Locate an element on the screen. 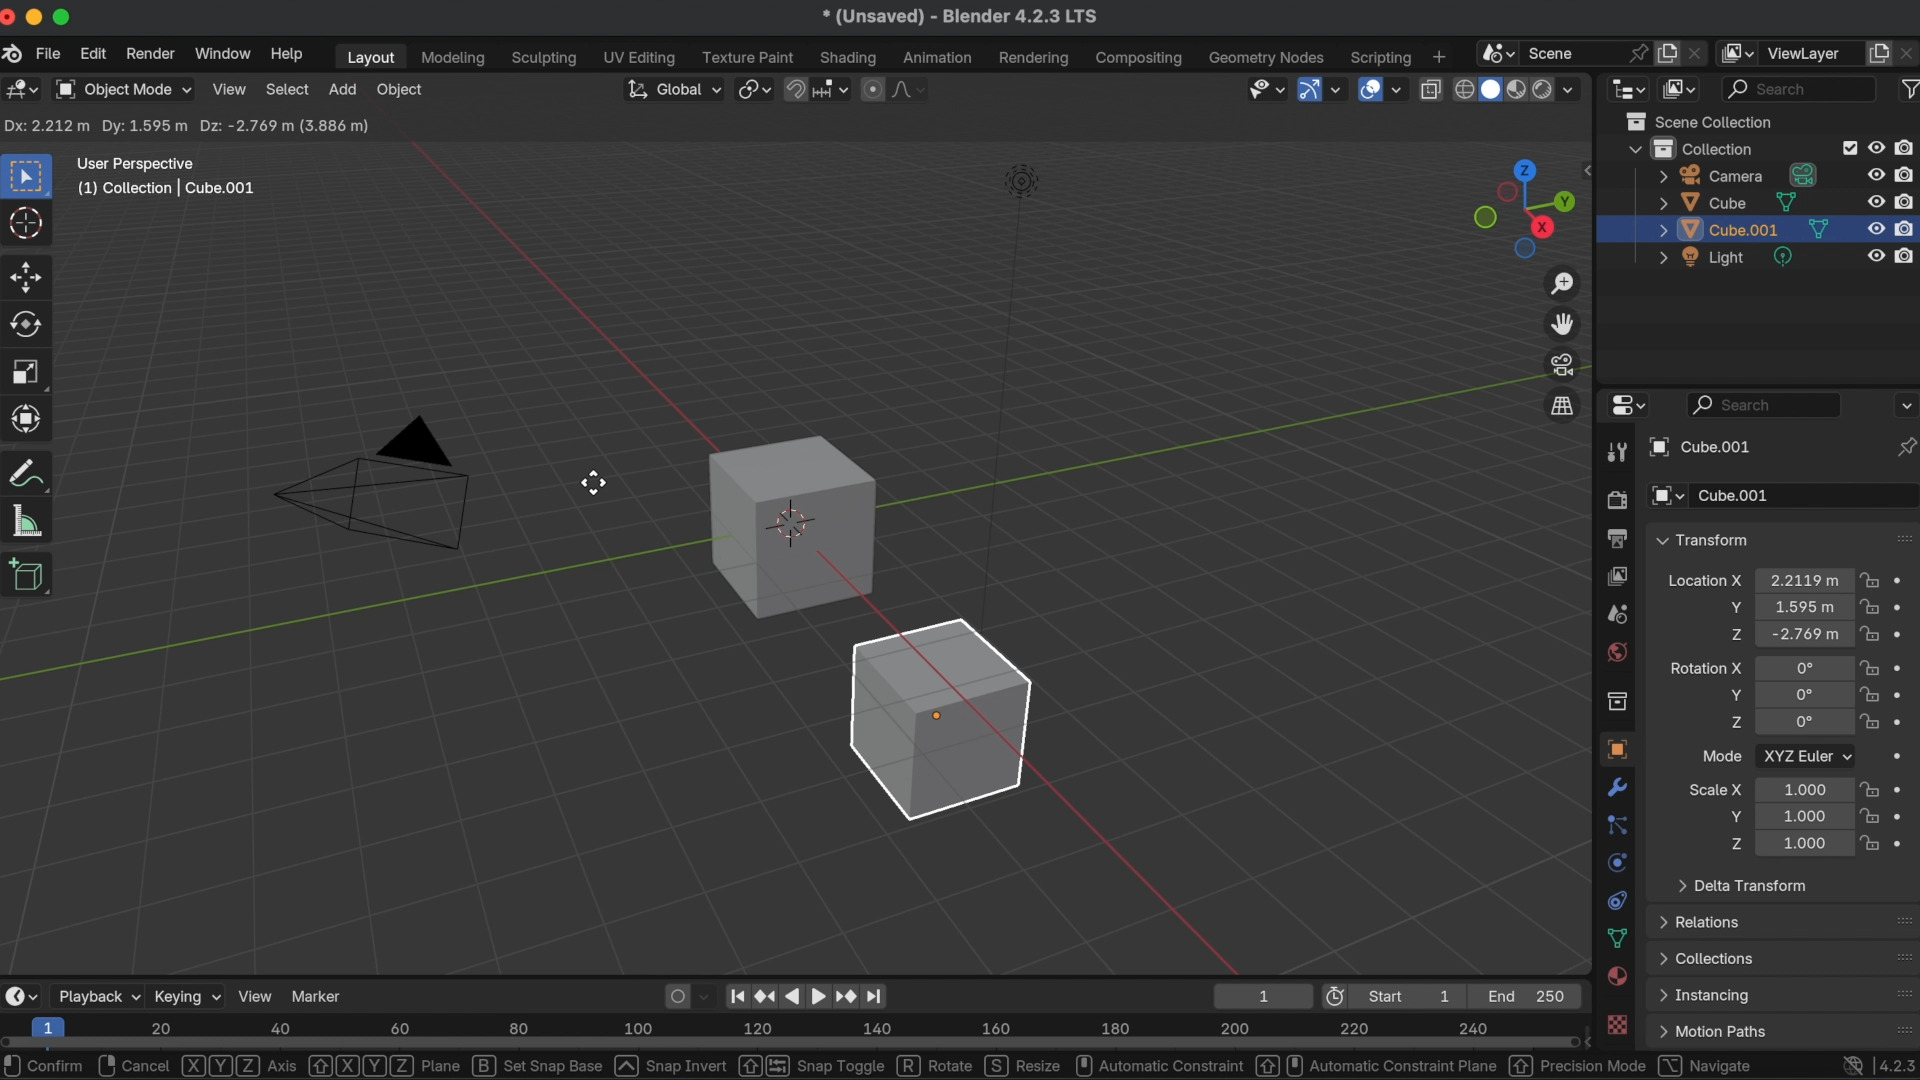  pin scene to workspace is located at coordinates (1636, 50).